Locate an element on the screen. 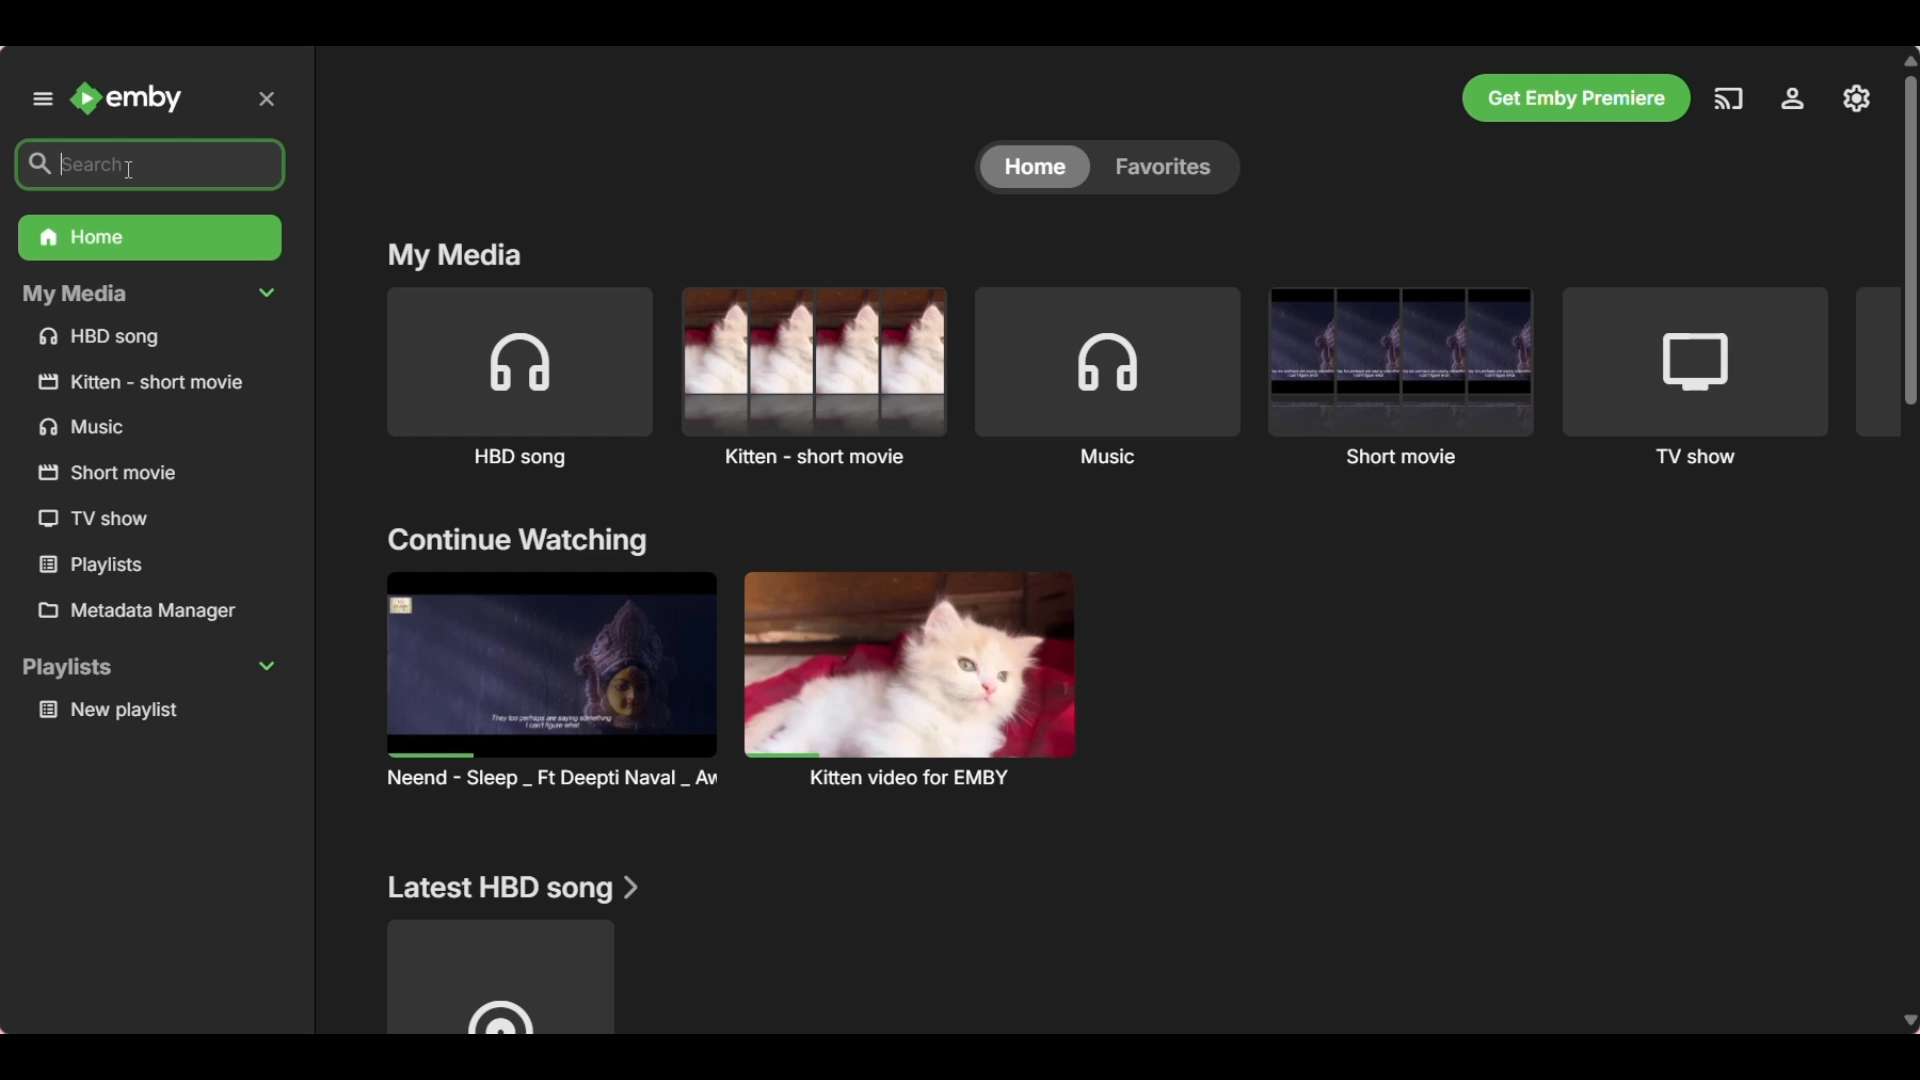  Metadata manager is located at coordinates (157, 611).